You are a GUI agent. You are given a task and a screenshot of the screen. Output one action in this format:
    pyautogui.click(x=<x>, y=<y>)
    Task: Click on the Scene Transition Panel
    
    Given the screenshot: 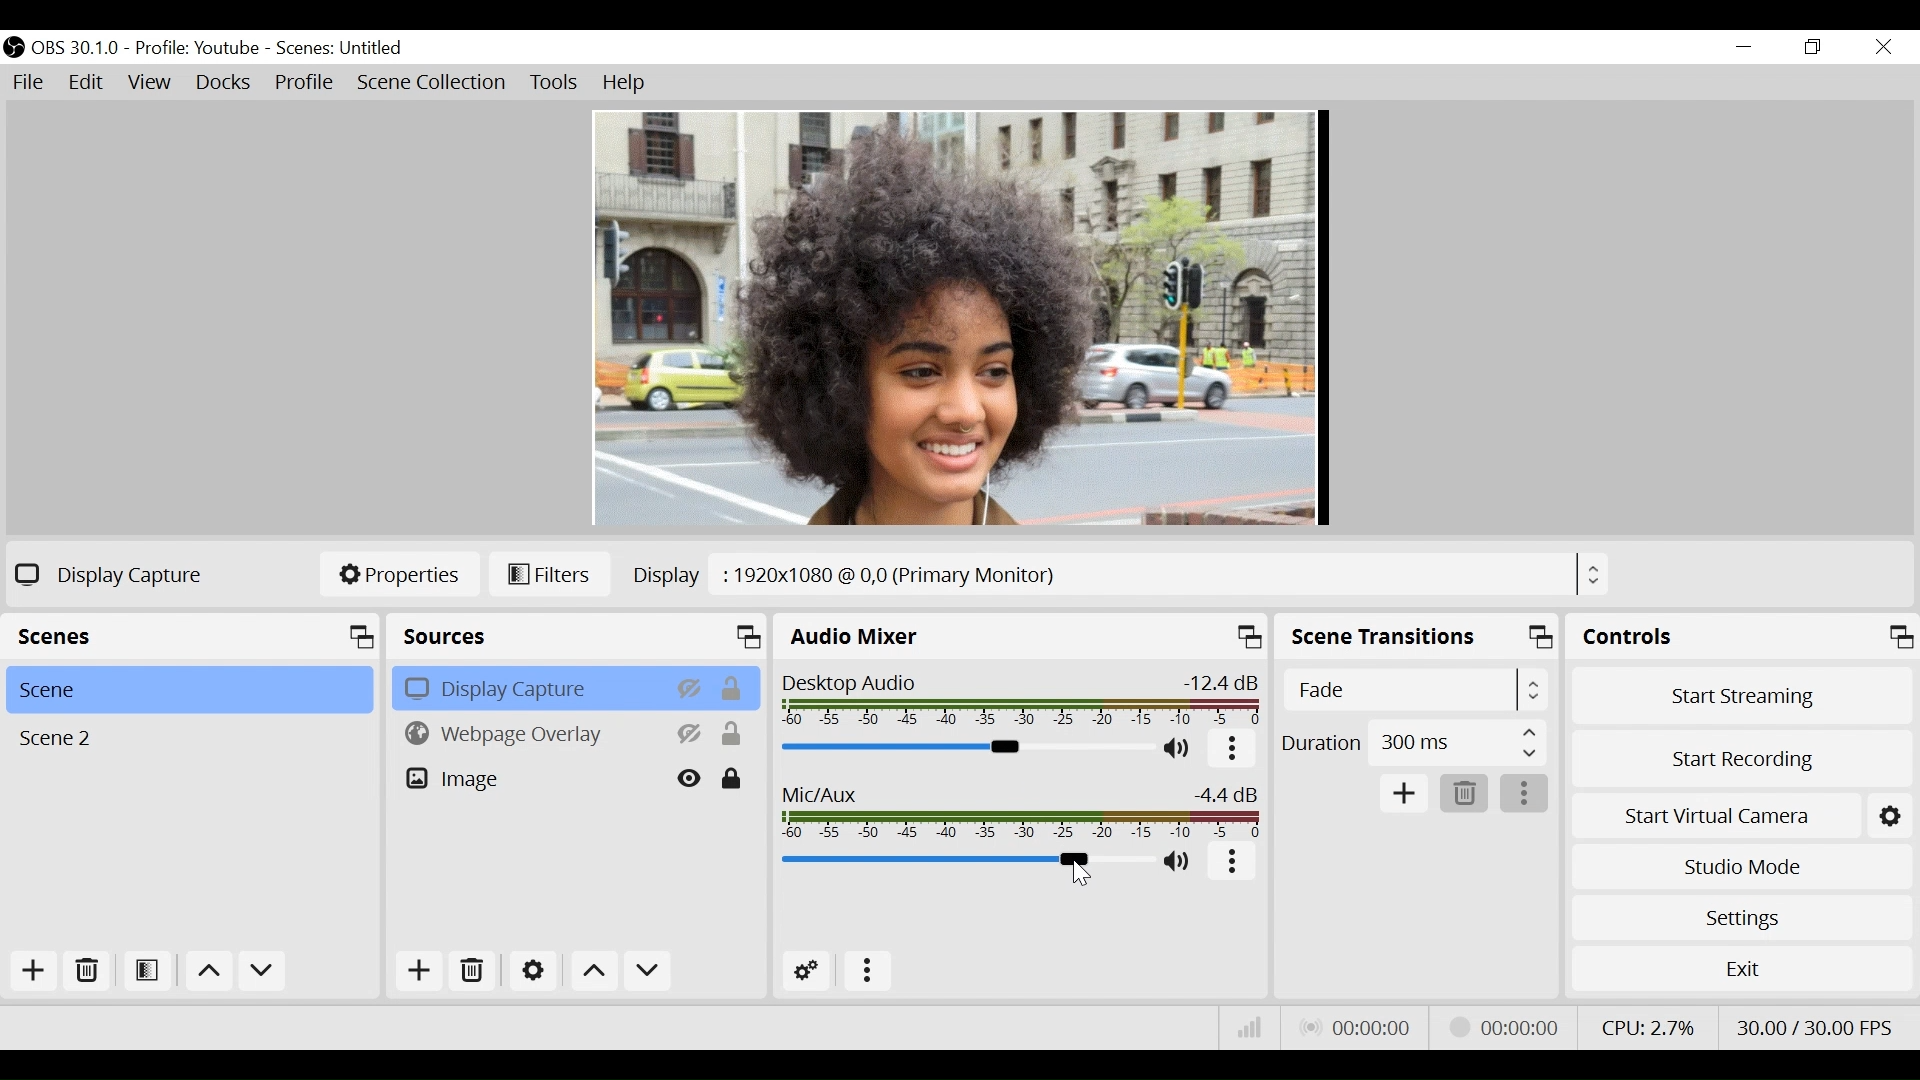 What is the action you would take?
    pyautogui.click(x=1417, y=635)
    